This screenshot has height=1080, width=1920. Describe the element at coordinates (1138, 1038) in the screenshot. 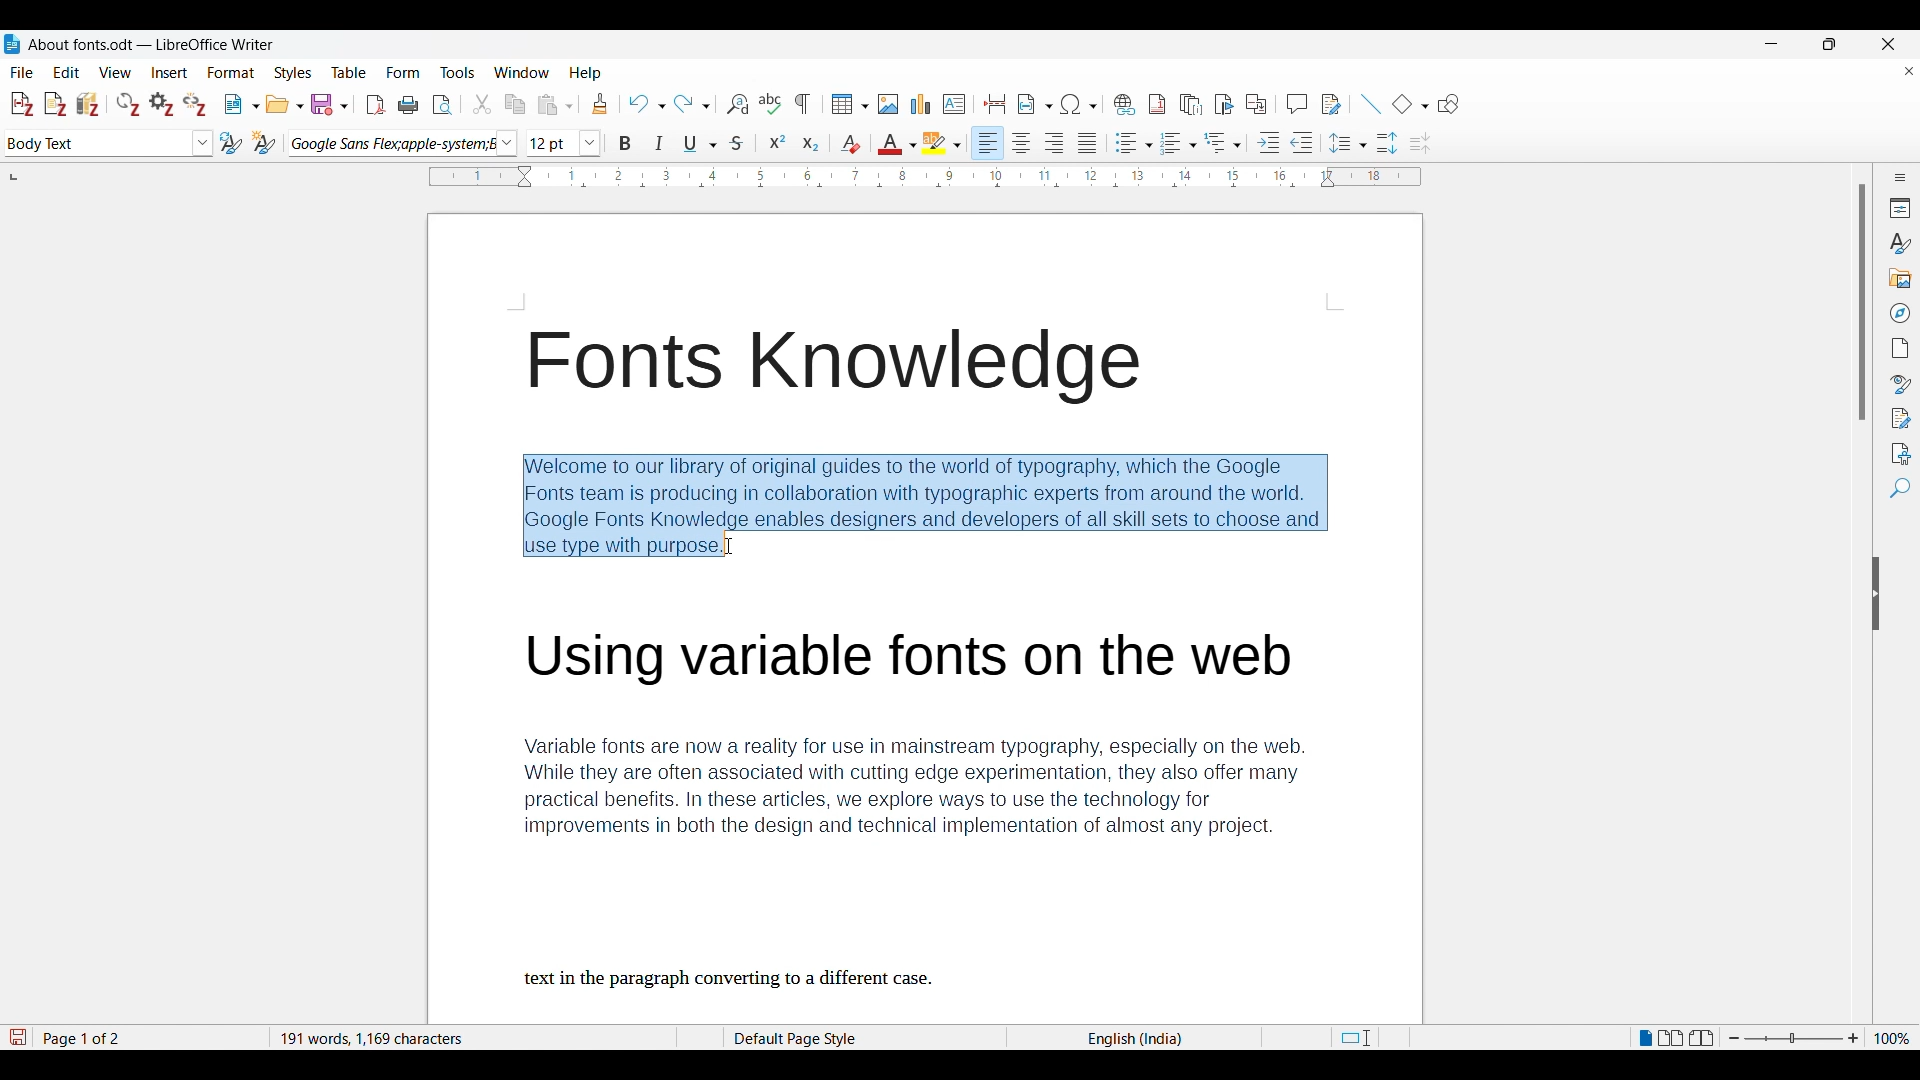

I see `Current language` at that location.